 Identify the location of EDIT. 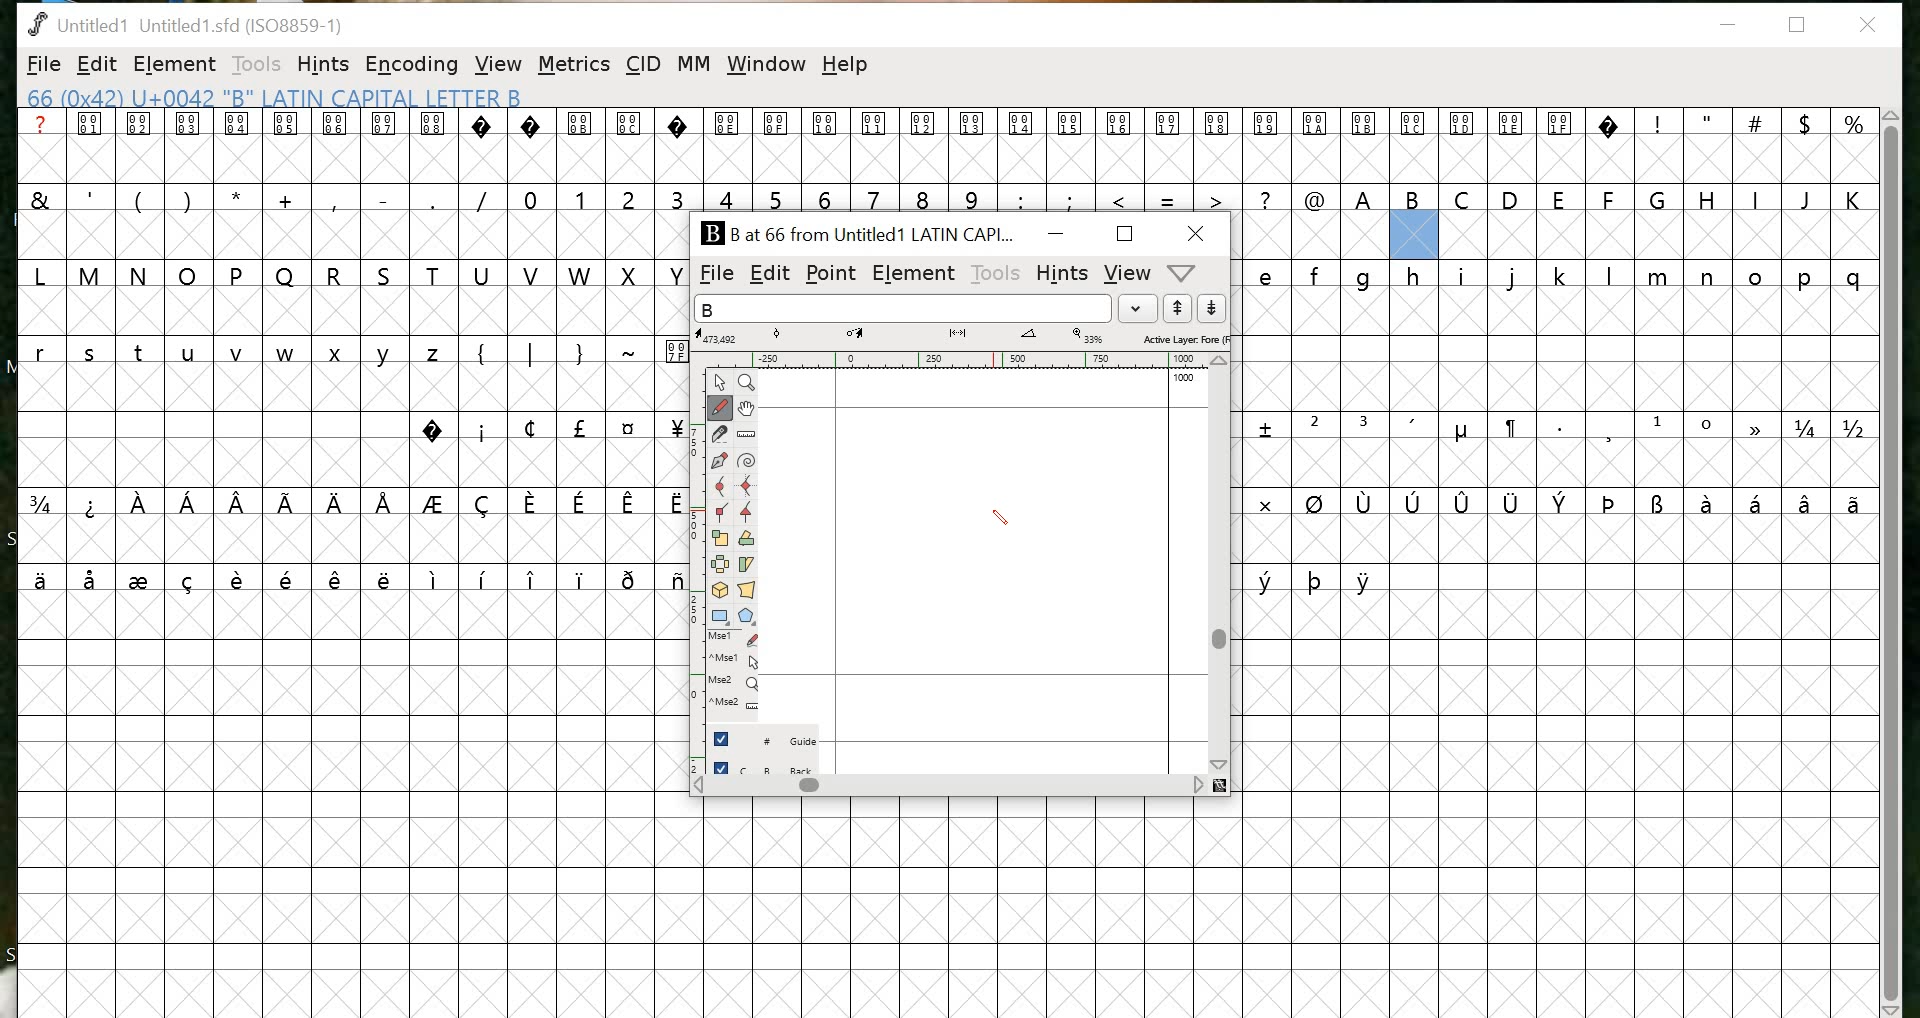
(768, 275).